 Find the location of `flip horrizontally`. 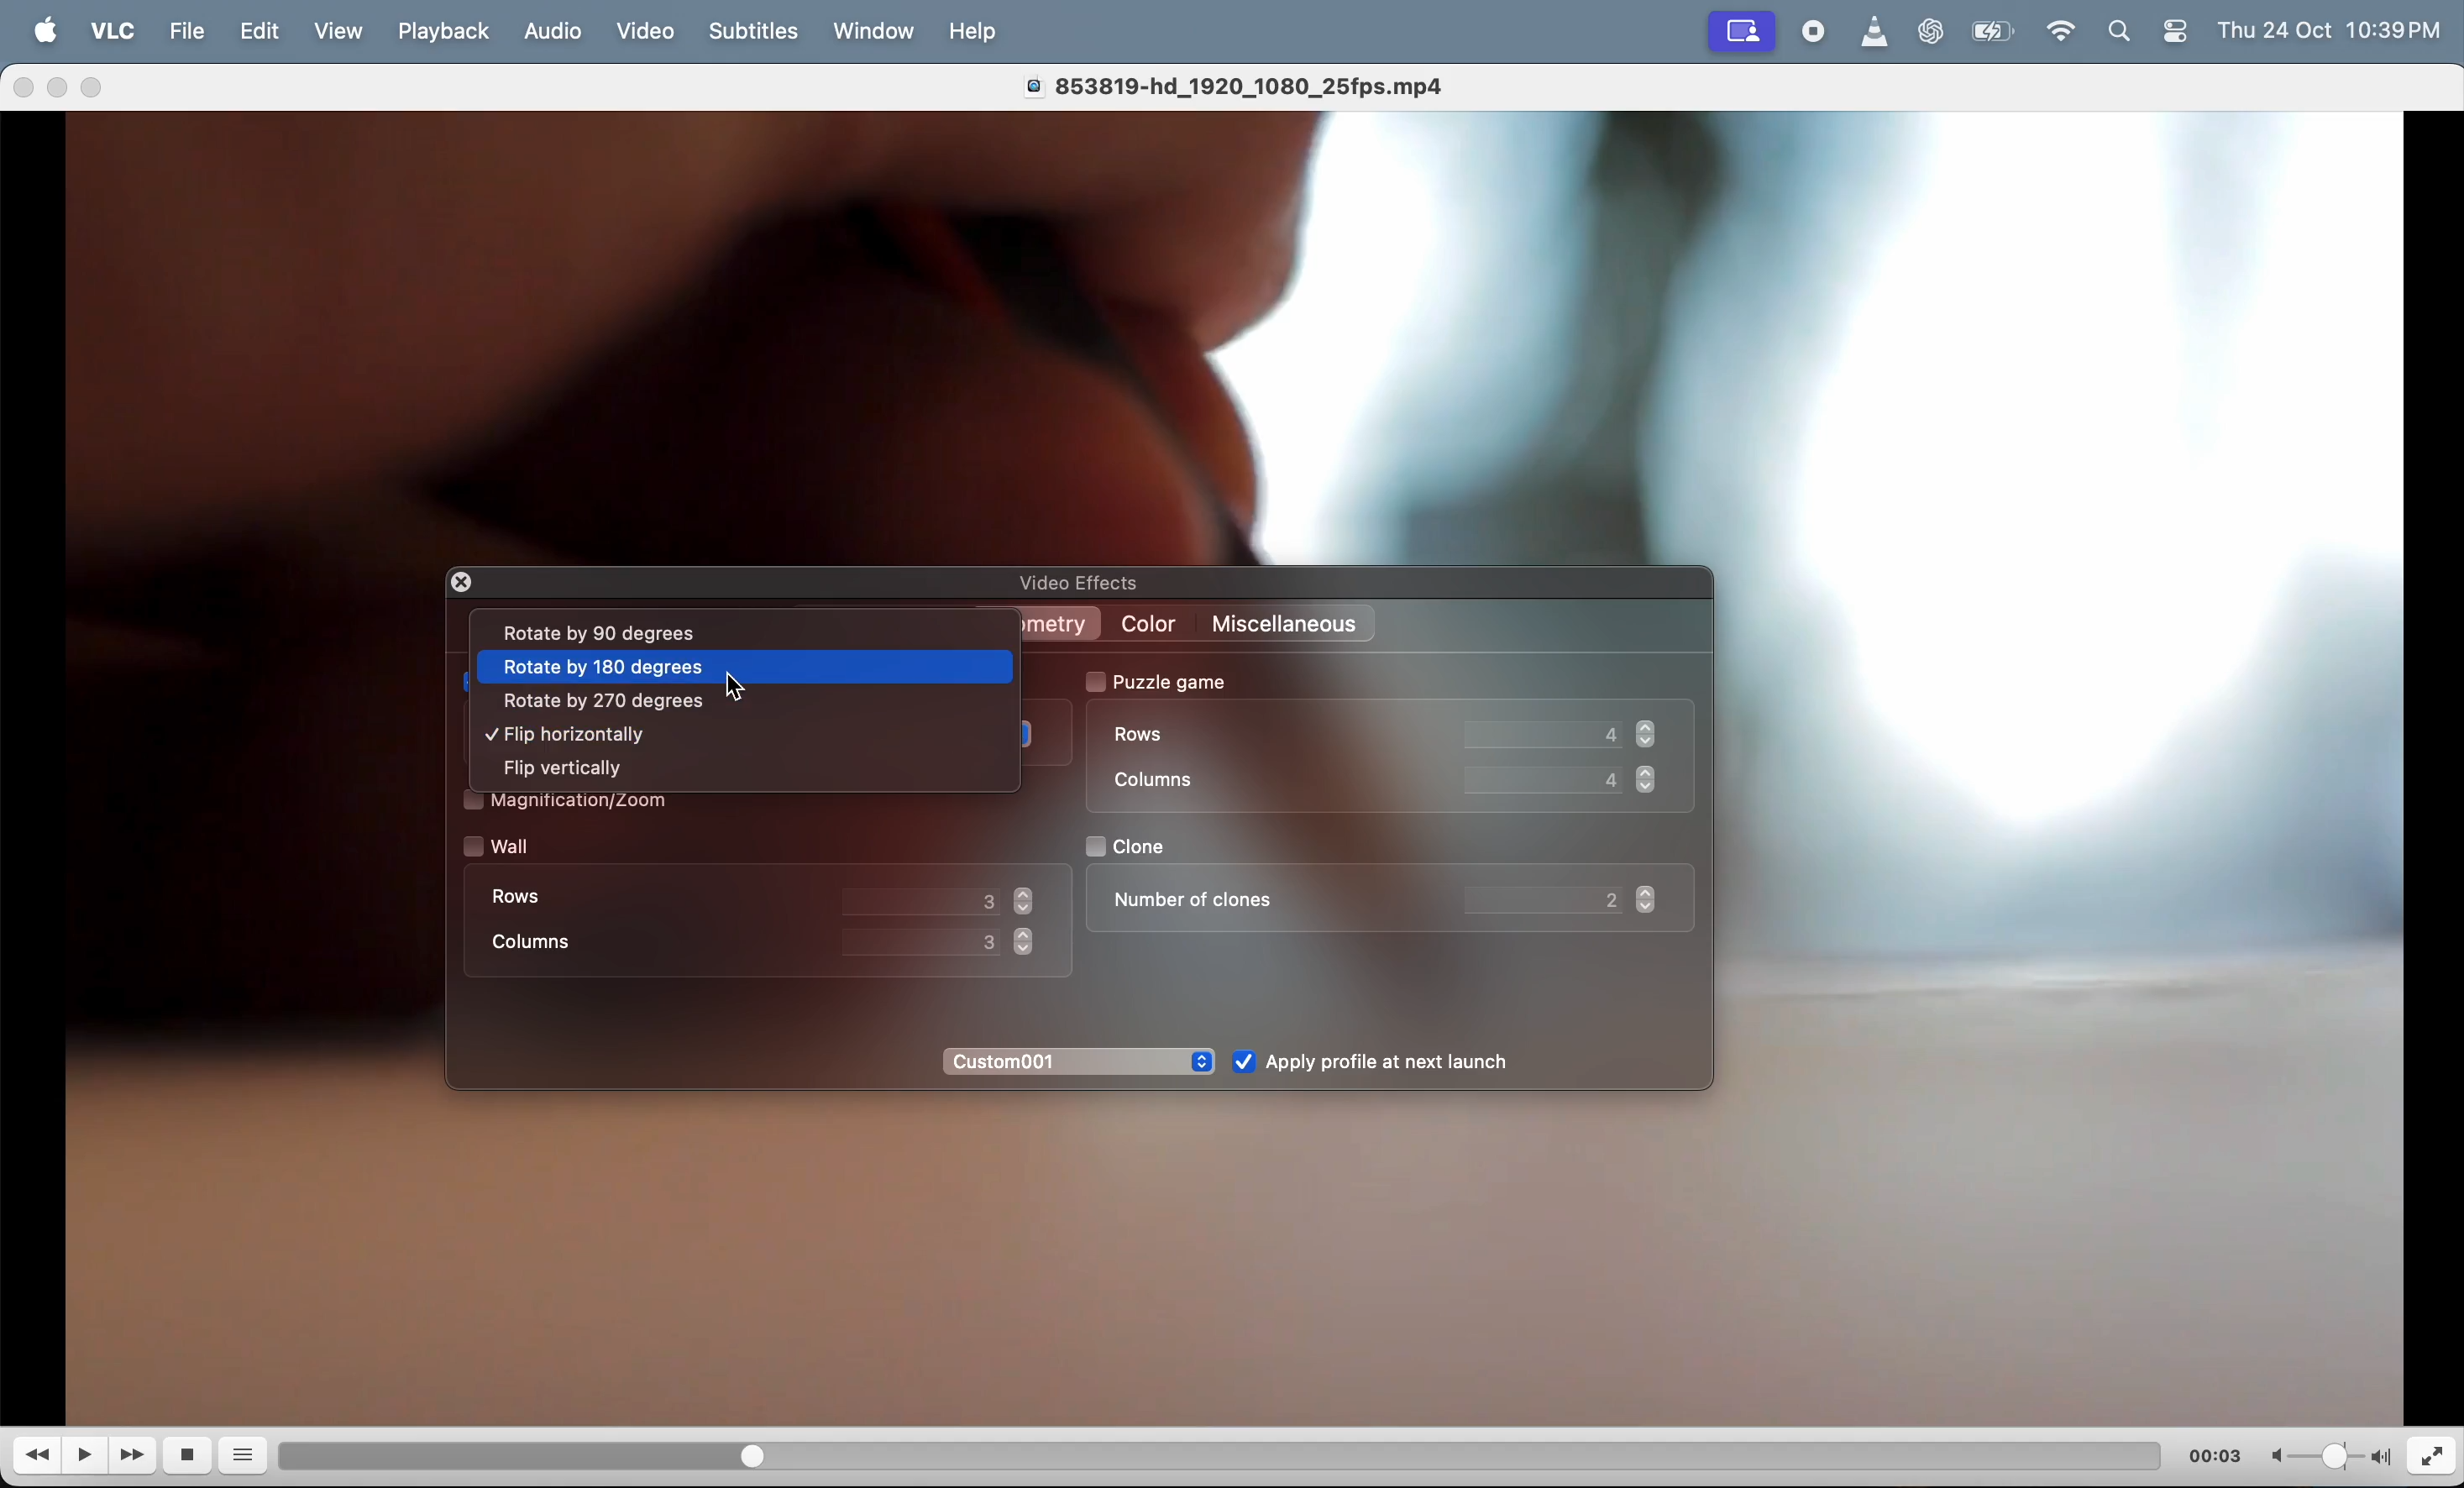

flip horrizontally is located at coordinates (575, 738).